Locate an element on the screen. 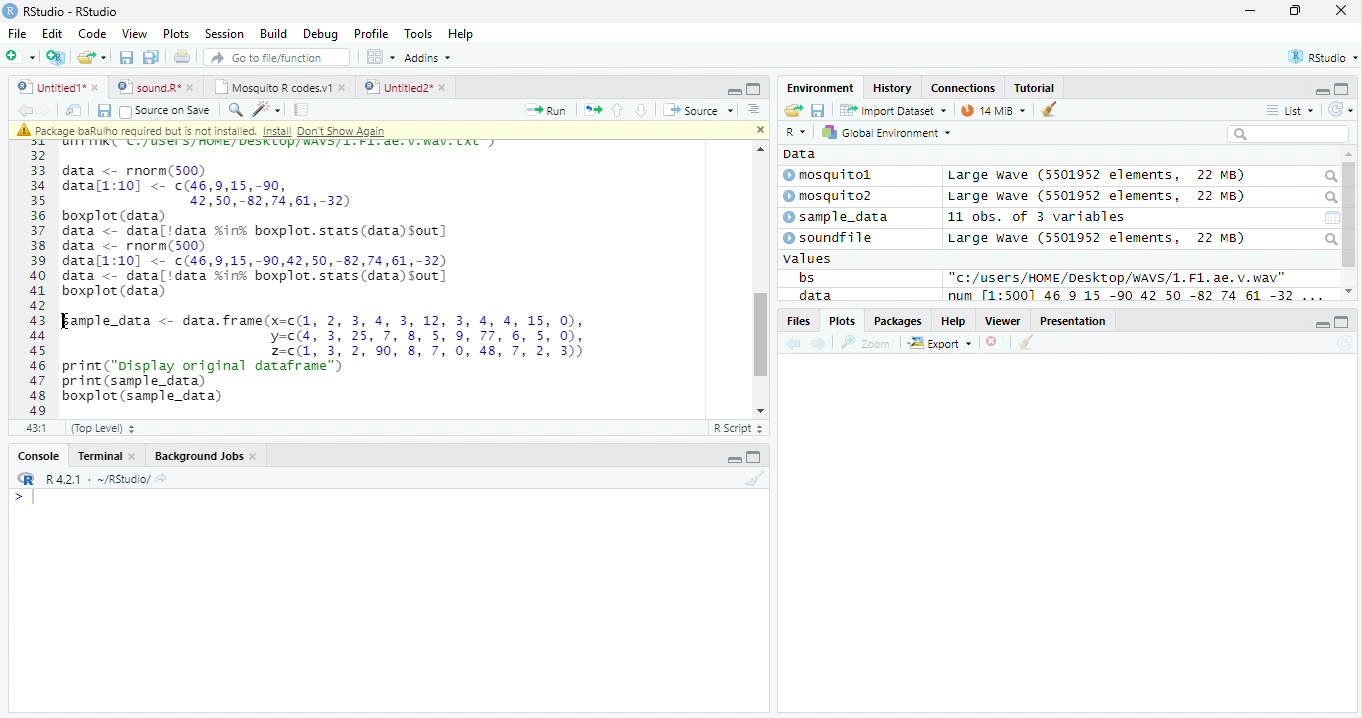 This screenshot has height=718, width=1362. Source on save is located at coordinates (165, 112).